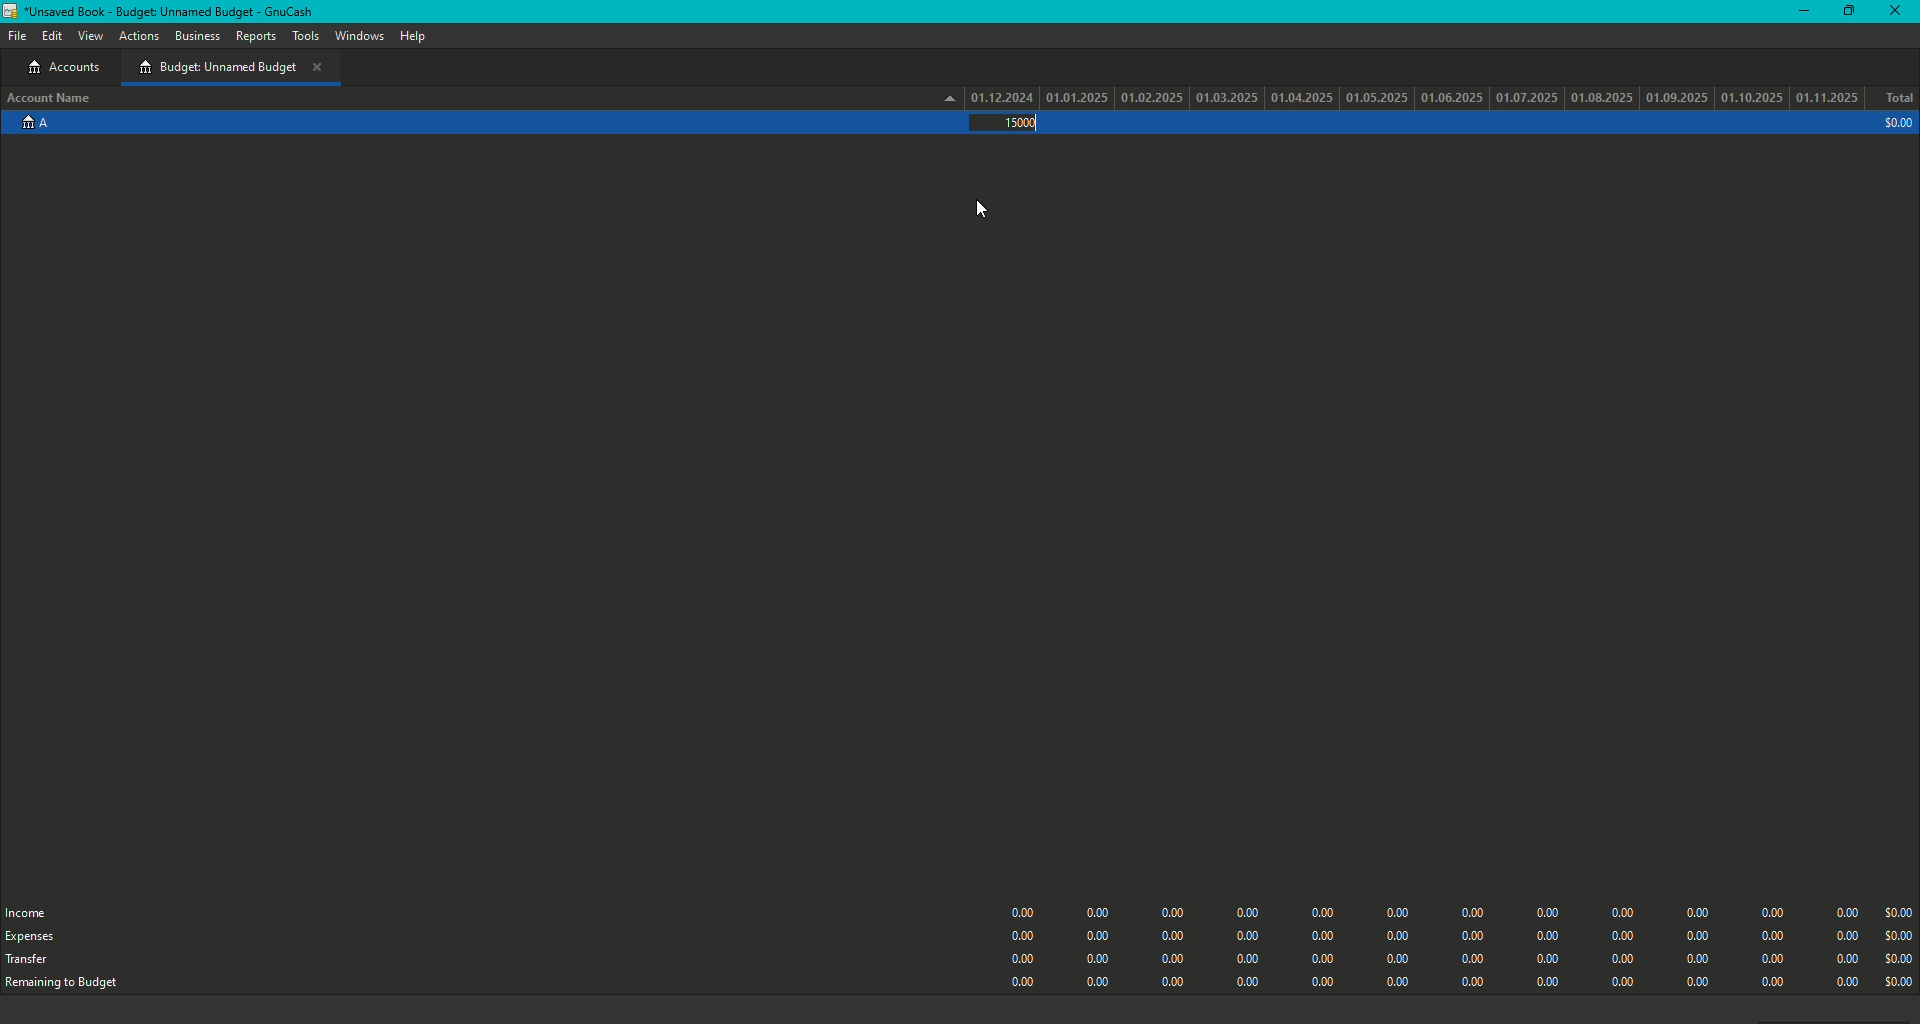  I want to click on Account name, so click(52, 100).